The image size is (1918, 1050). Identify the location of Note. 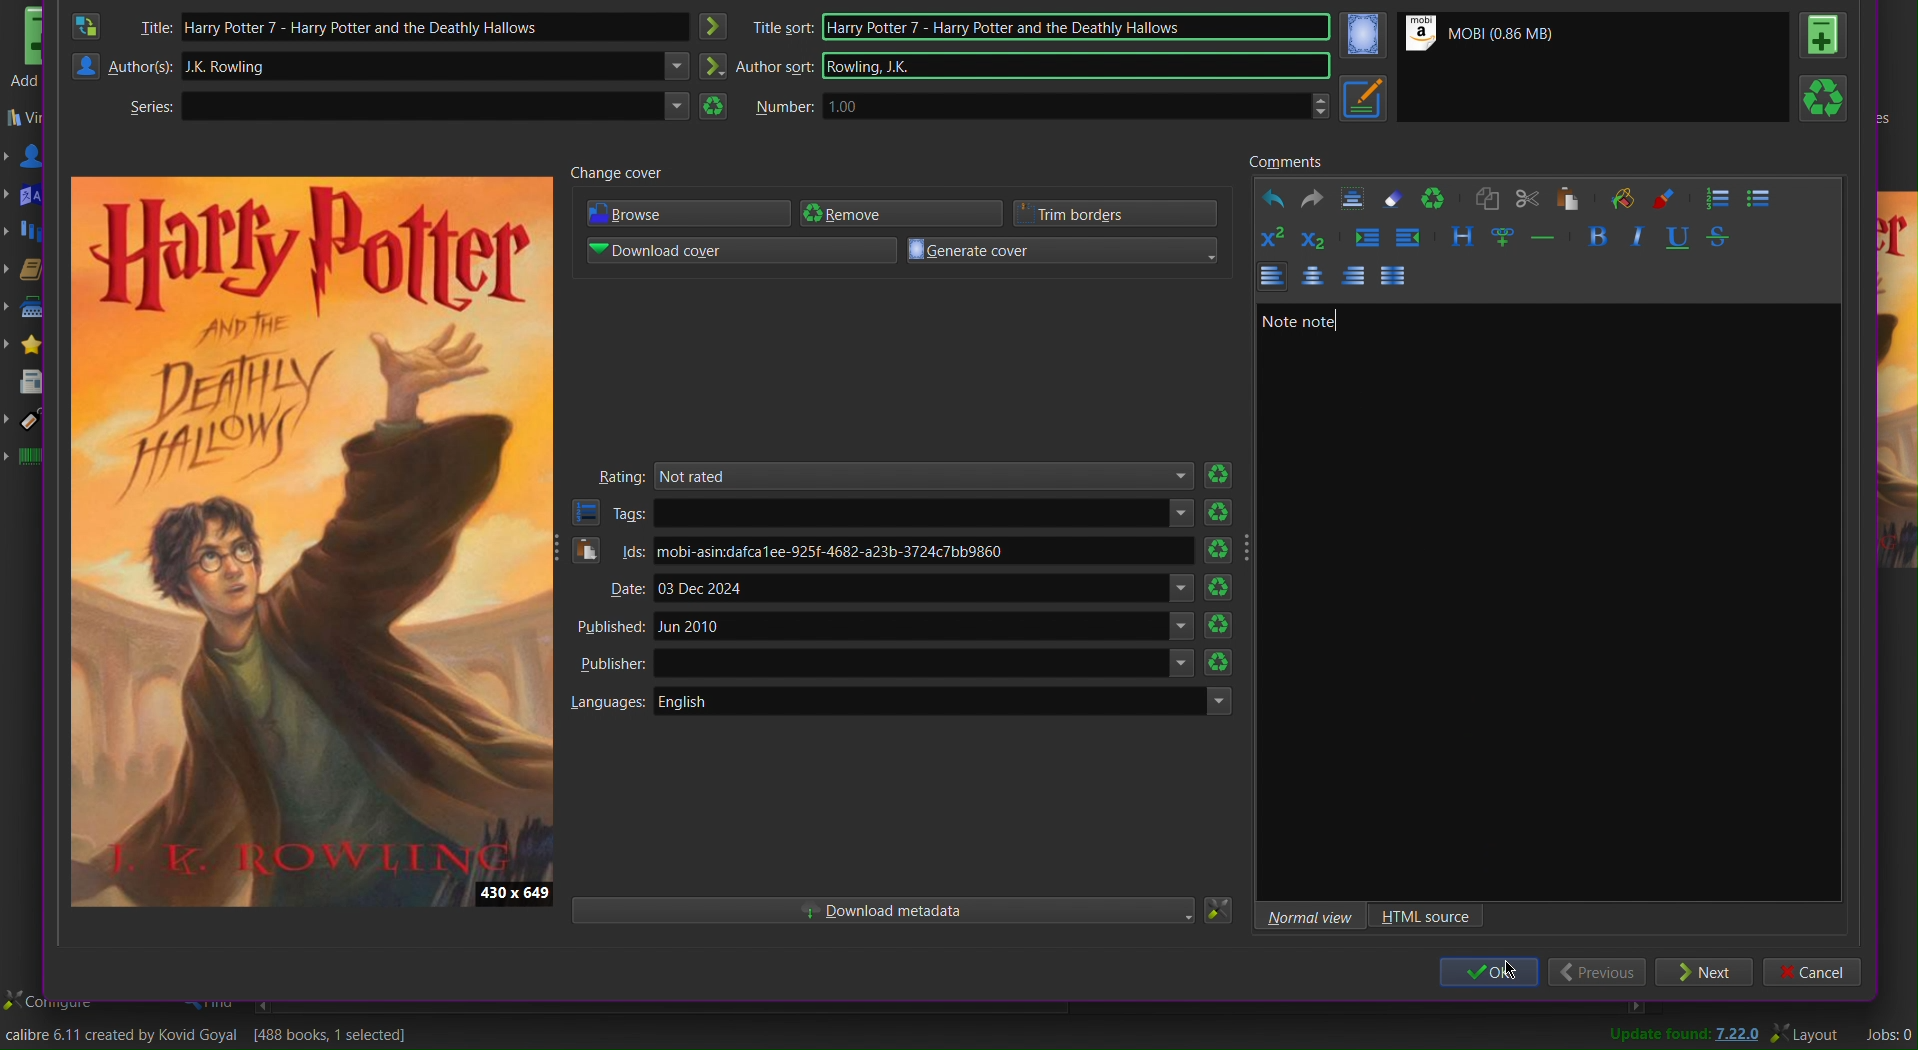
(1311, 320).